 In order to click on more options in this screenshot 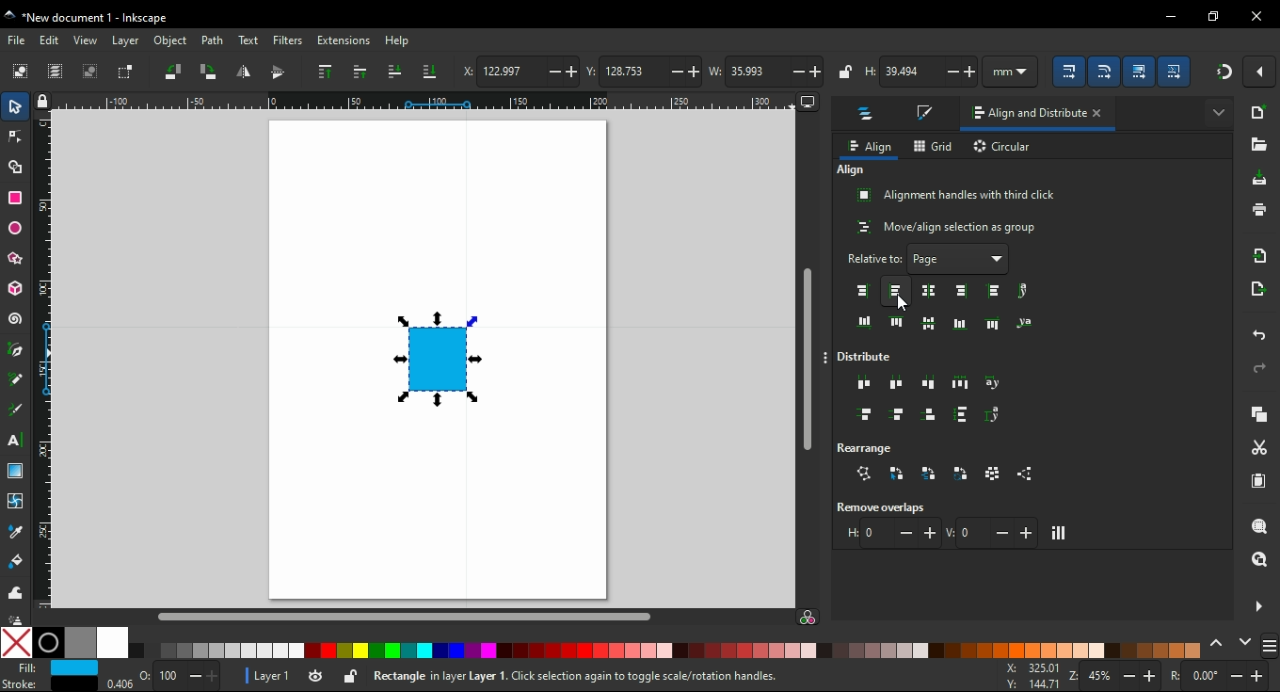, I will do `click(826, 360)`.